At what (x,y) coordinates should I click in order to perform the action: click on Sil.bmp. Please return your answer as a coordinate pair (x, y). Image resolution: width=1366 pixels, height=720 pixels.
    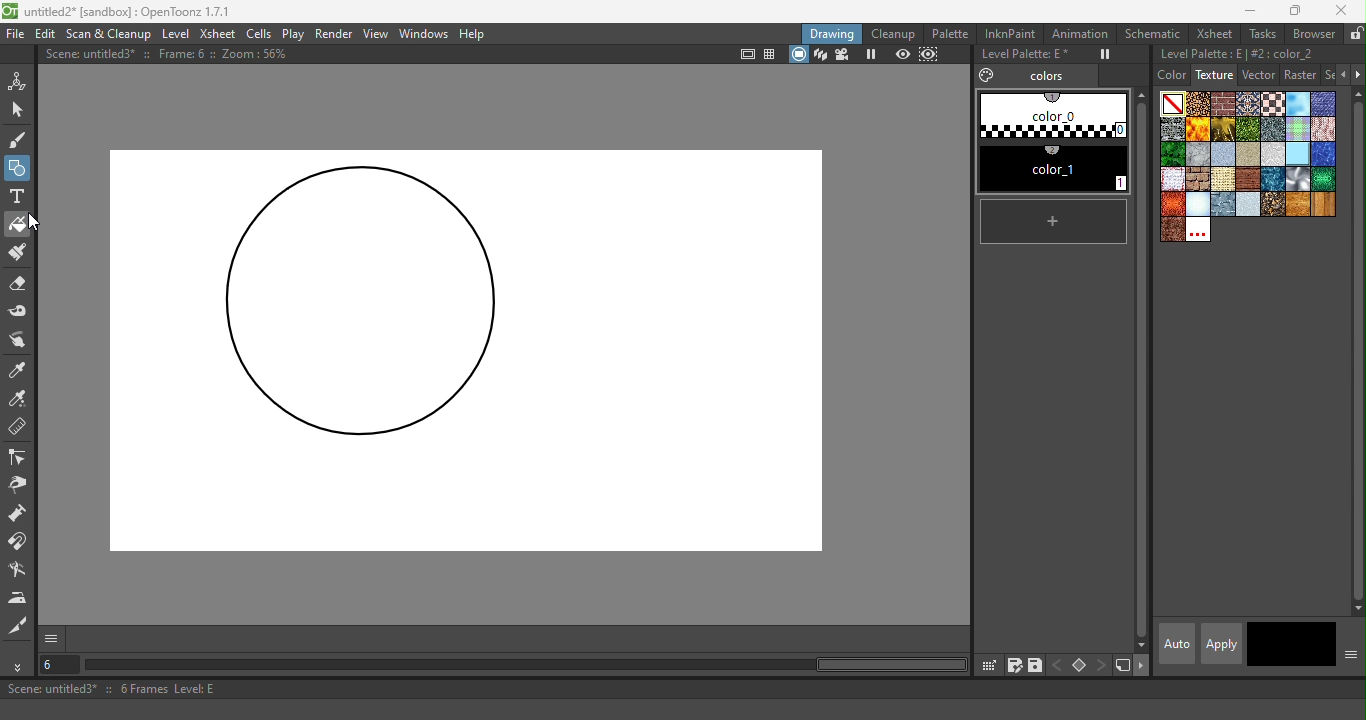
    Looking at the image, I should click on (1298, 179).